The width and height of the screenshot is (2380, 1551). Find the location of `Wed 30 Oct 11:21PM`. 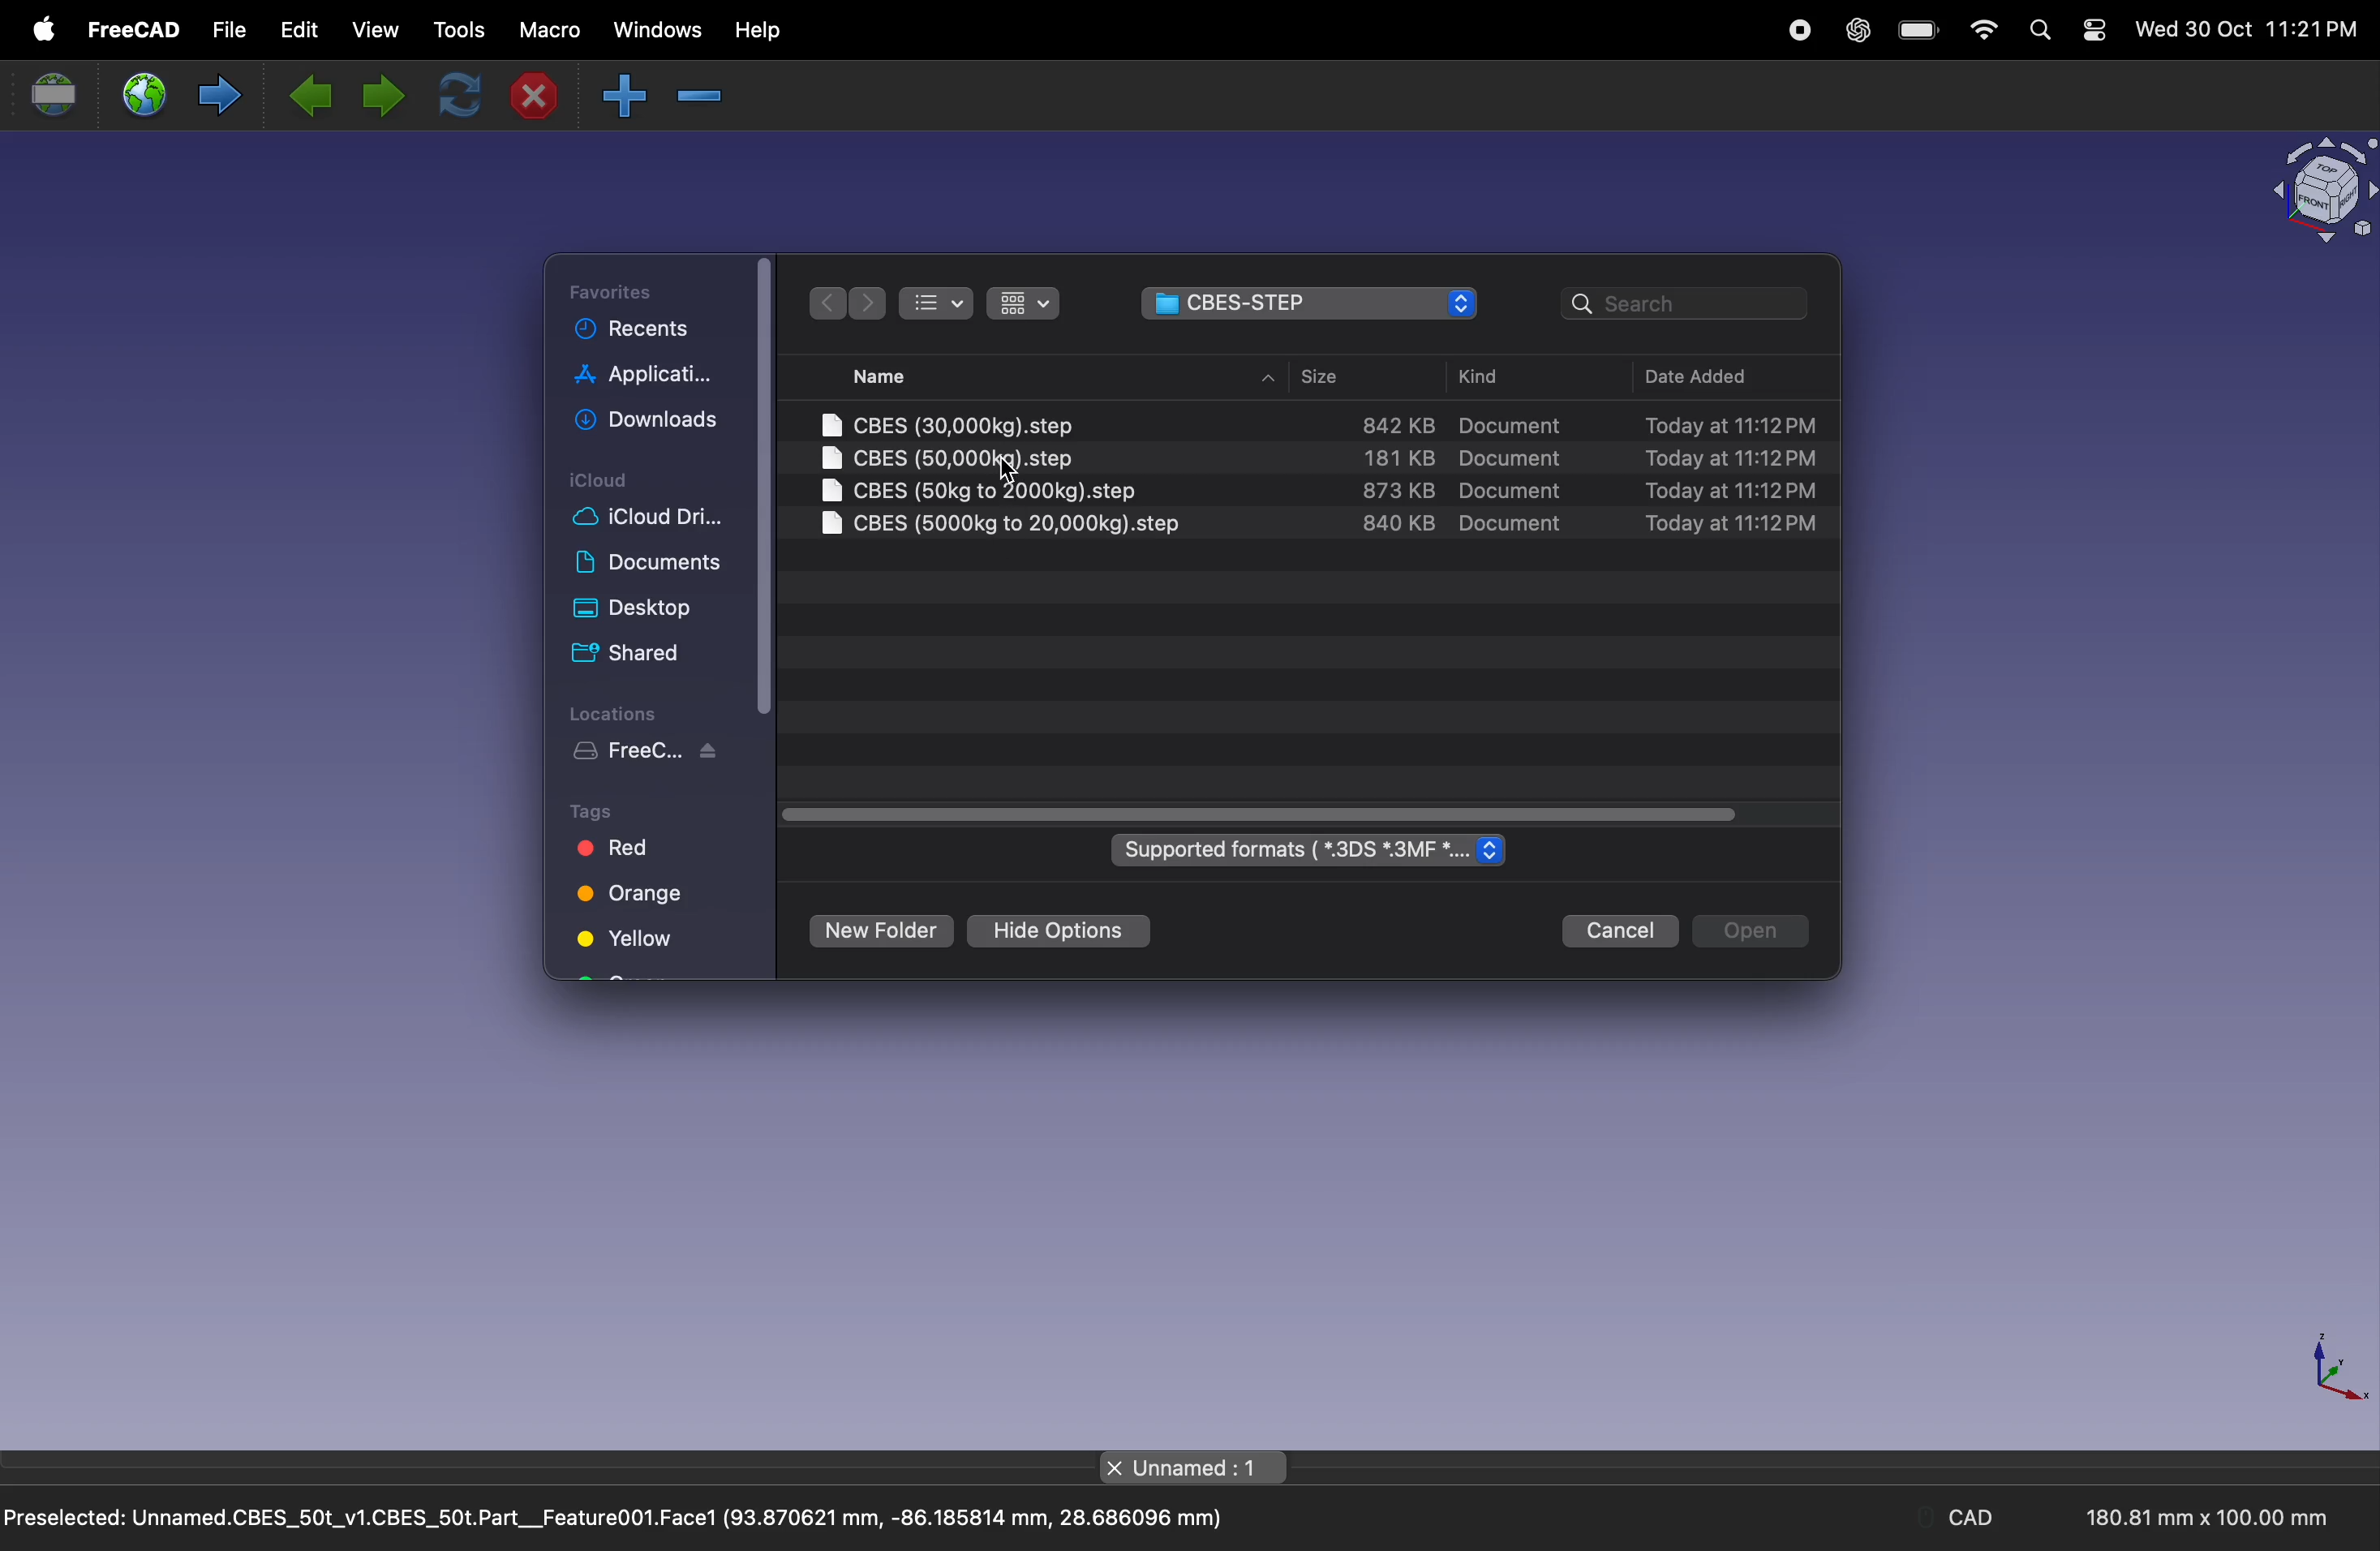

Wed 30 Oct 11:21PM is located at coordinates (2247, 30).